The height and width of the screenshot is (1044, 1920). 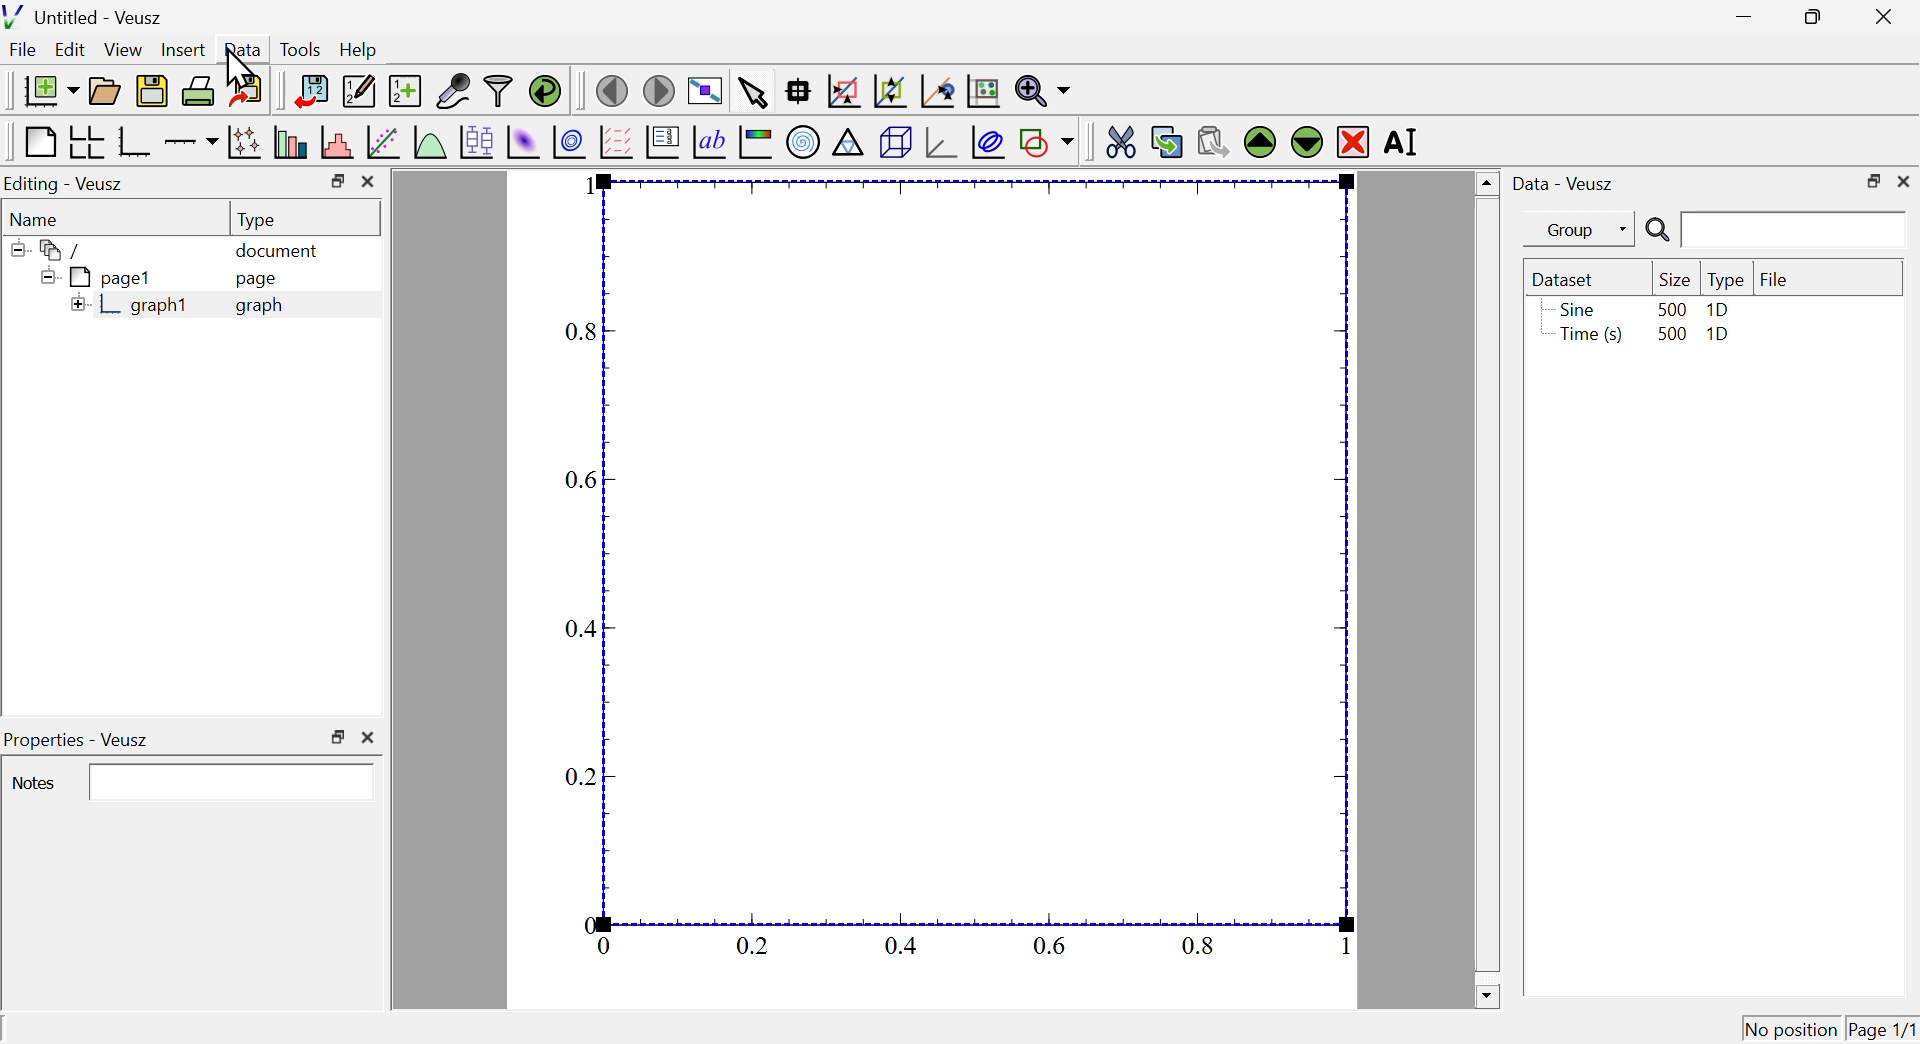 I want to click on remove the selected widget, so click(x=1353, y=141).